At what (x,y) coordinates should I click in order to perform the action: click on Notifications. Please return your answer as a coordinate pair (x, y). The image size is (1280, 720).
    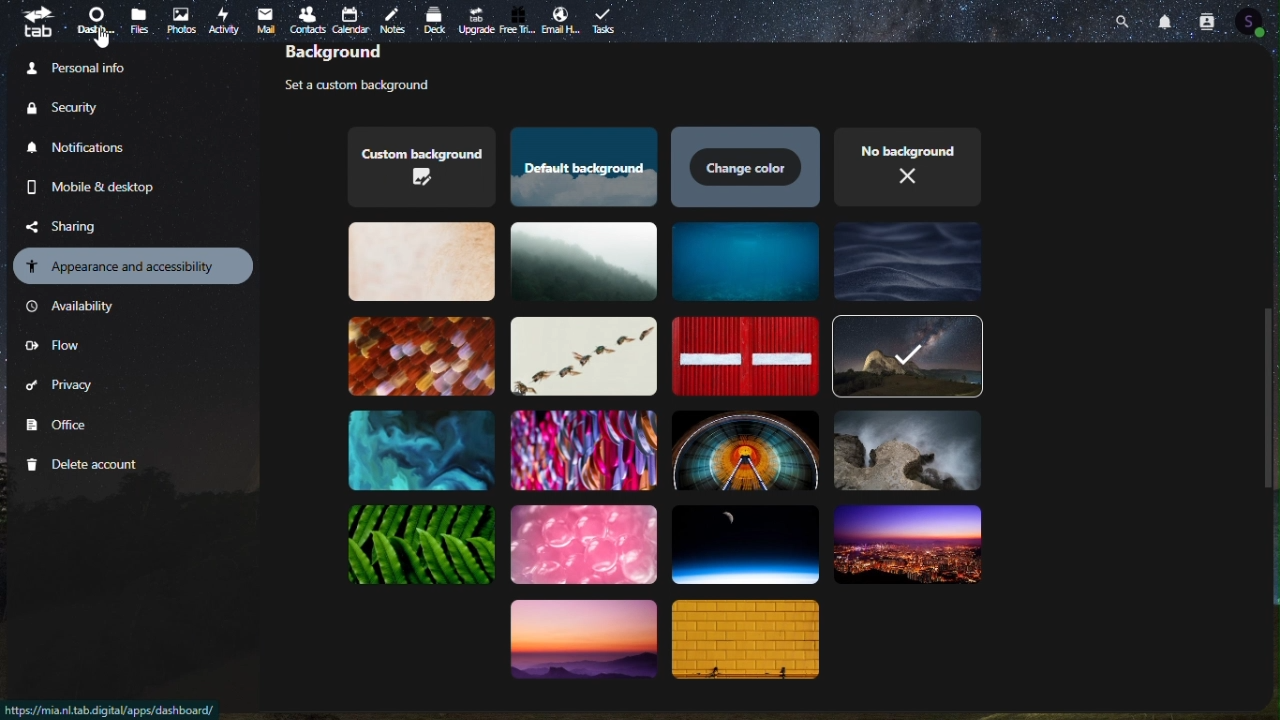
    Looking at the image, I should click on (1168, 20).